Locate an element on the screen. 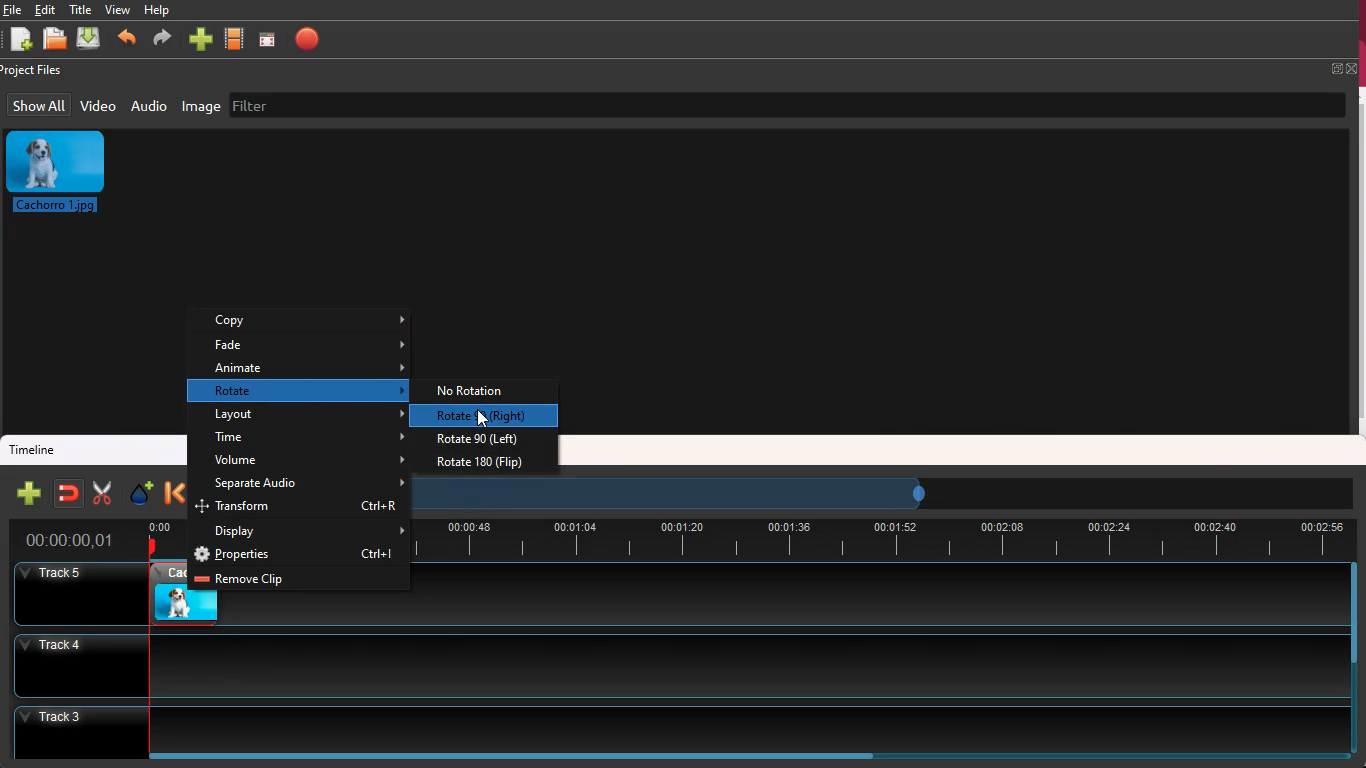 The width and height of the screenshot is (1366, 768). screen is located at coordinates (266, 42).